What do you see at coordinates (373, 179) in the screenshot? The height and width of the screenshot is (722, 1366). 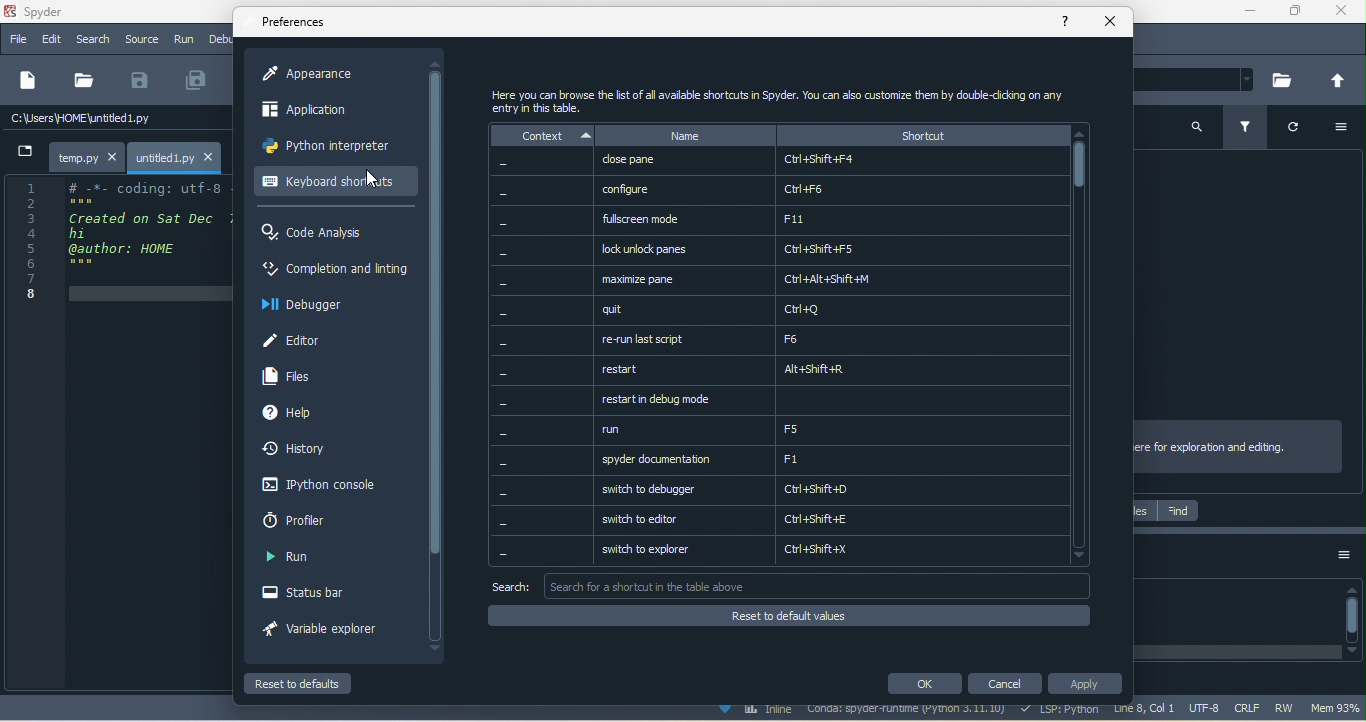 I see `cursor movement` at bounding box center [373, 179].